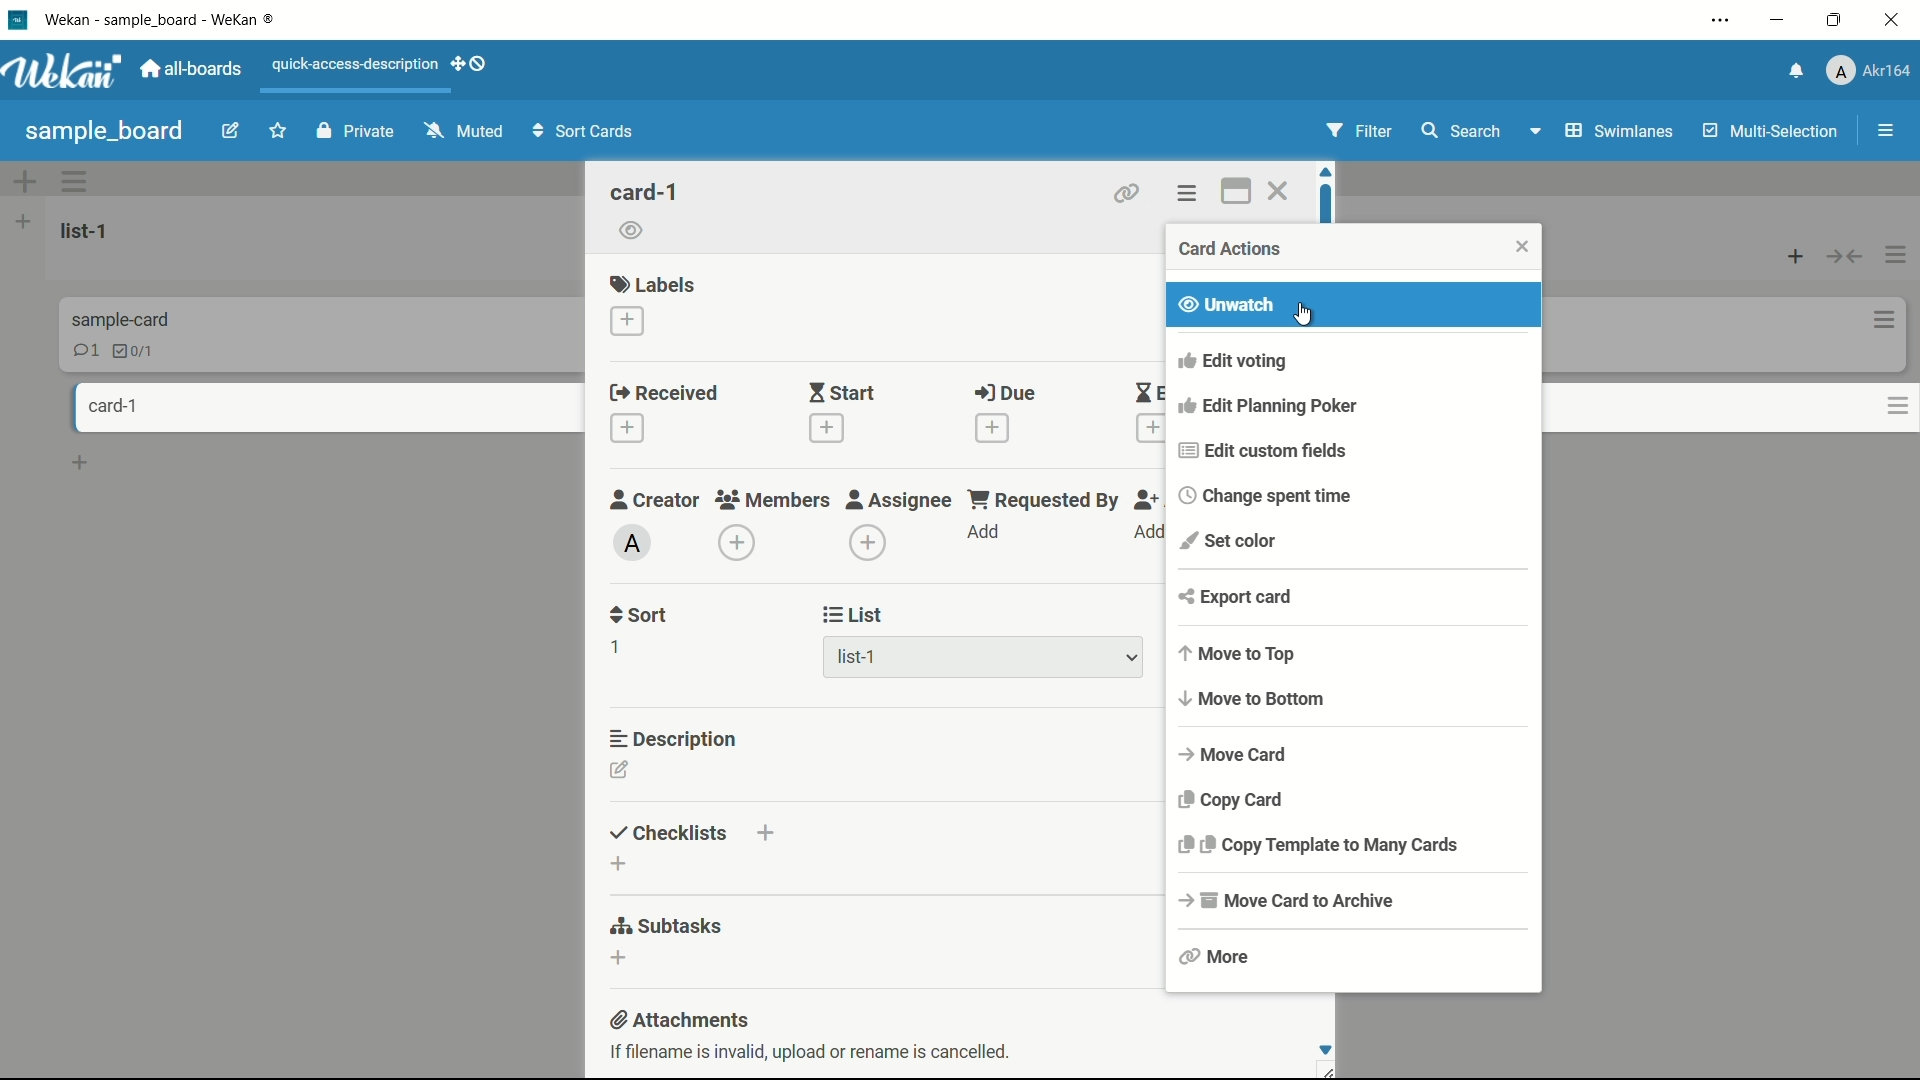  What do you see at coordinates (869, 544) in the screenshot?
I see `add assignee` at bounding box center [869, 544].